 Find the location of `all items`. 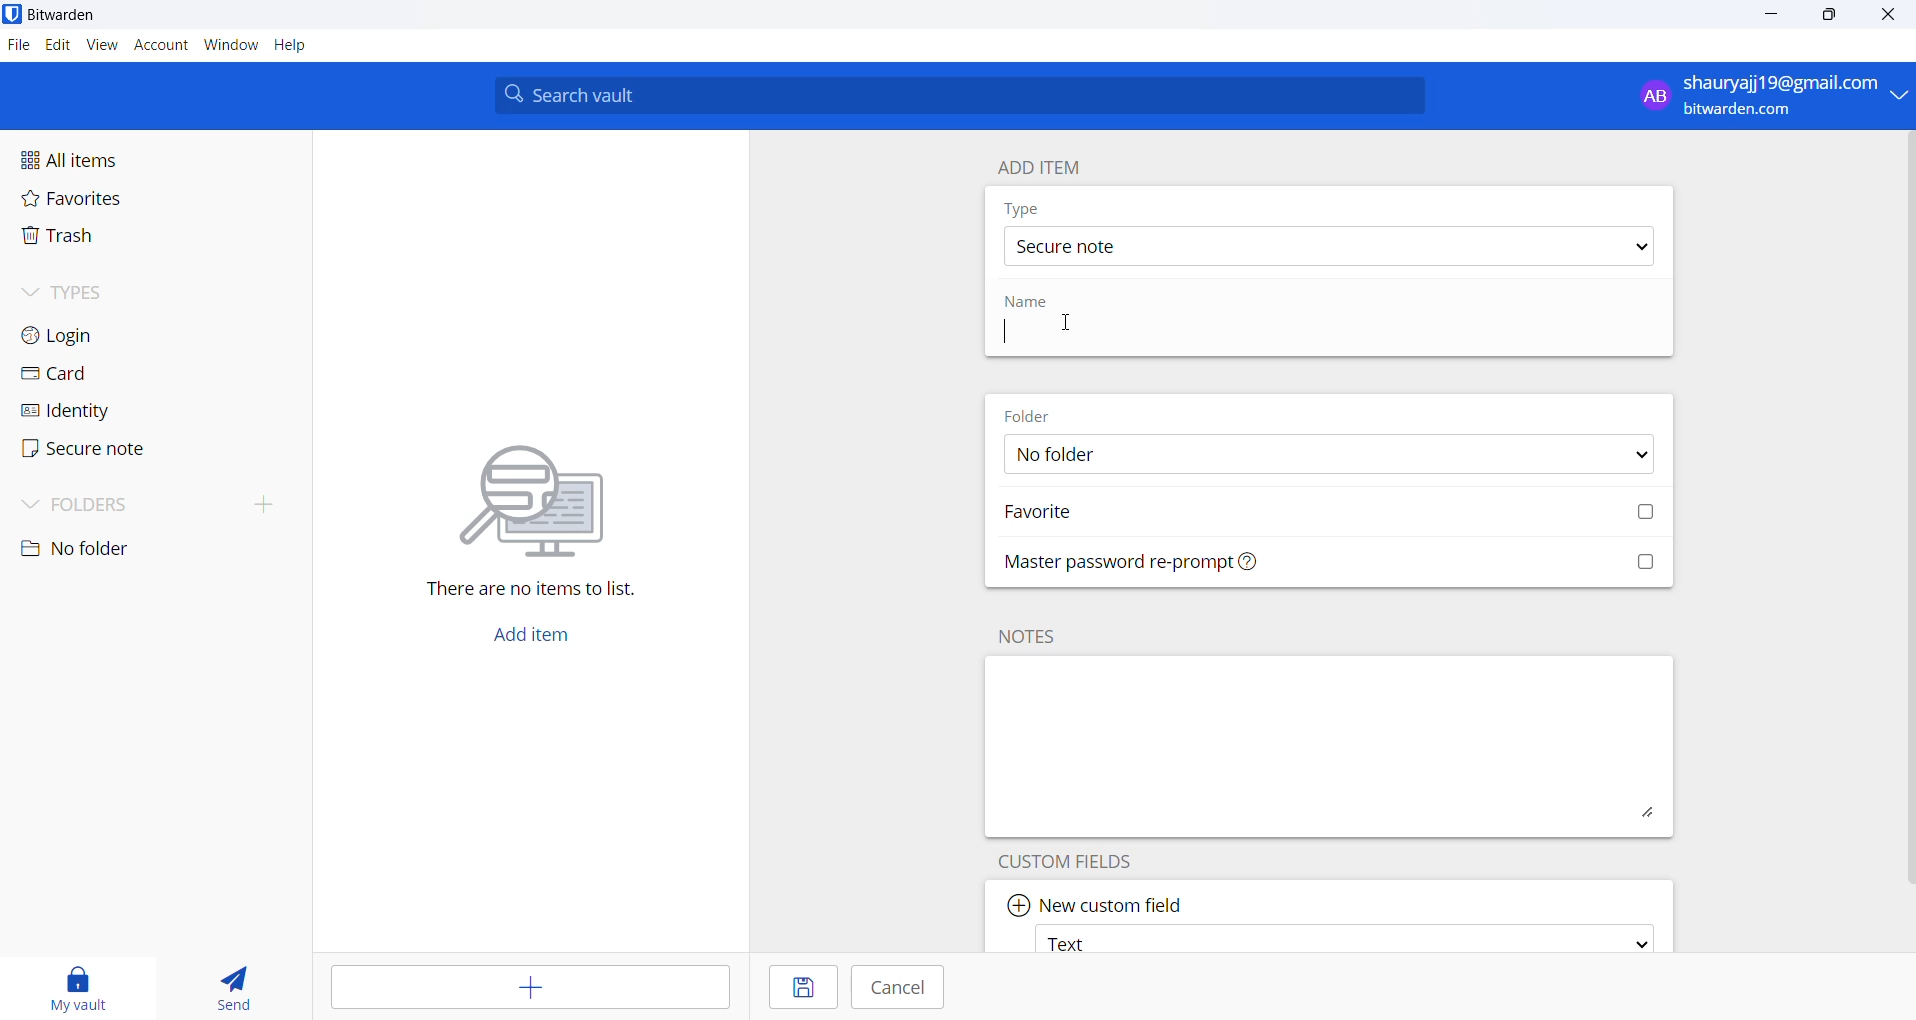

all items is located at coordinates (112, 161).